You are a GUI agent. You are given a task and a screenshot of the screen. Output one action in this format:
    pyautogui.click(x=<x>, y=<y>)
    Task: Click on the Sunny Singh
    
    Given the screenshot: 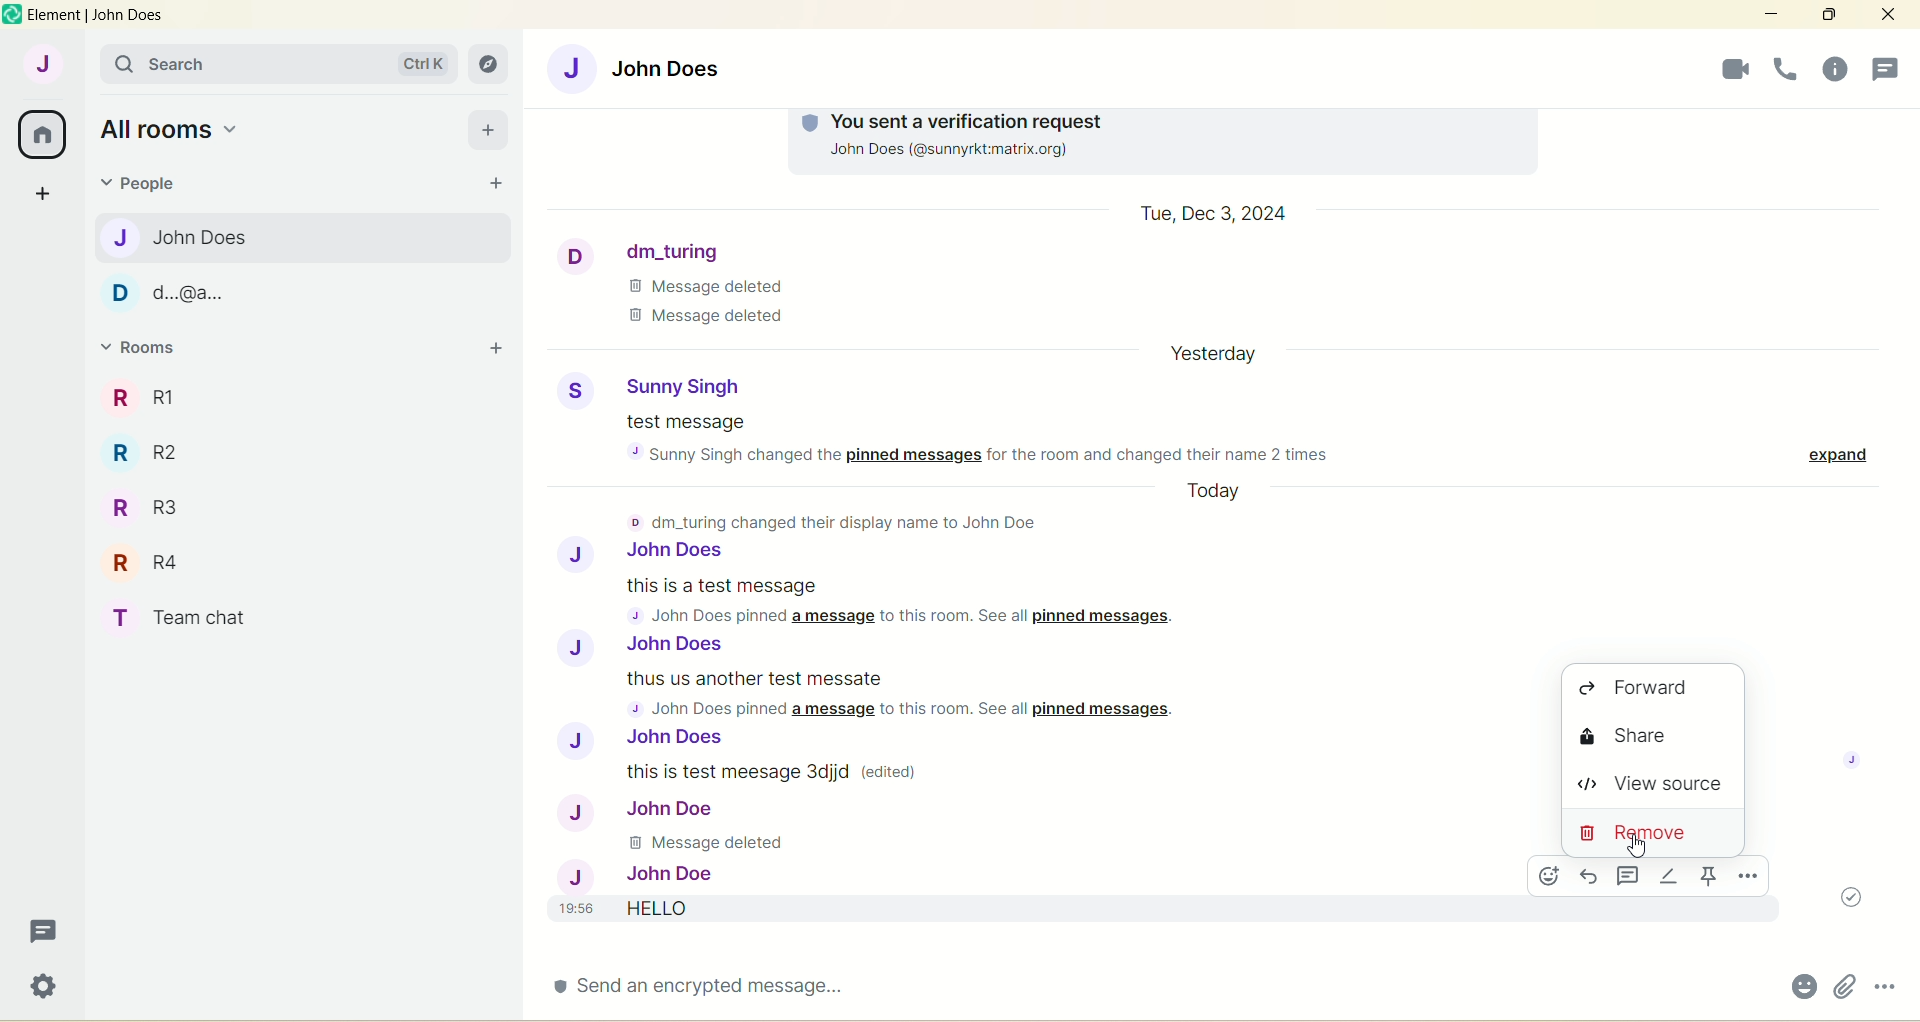 What is the action you would take?
    pyautogui.click(x=651, y=384)
    